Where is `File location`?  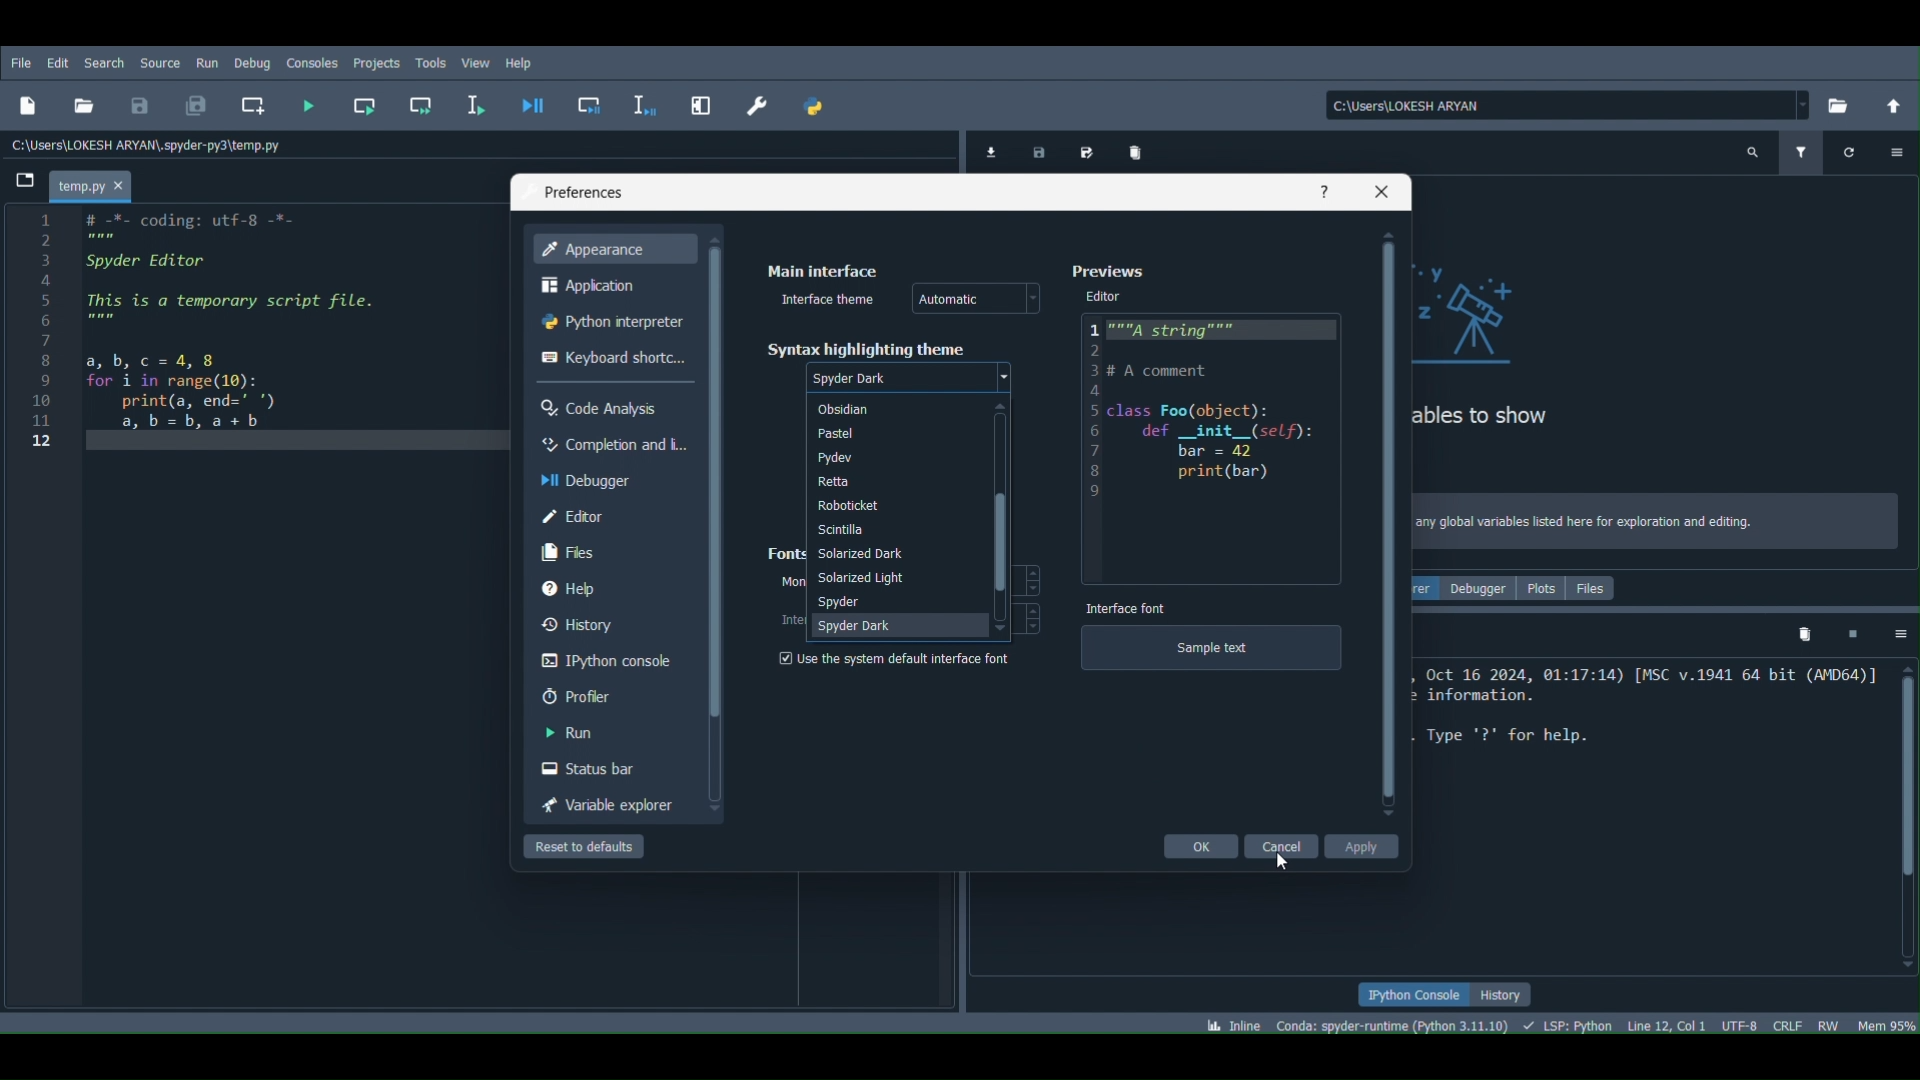
File location is located at coordinates (1562, 101).